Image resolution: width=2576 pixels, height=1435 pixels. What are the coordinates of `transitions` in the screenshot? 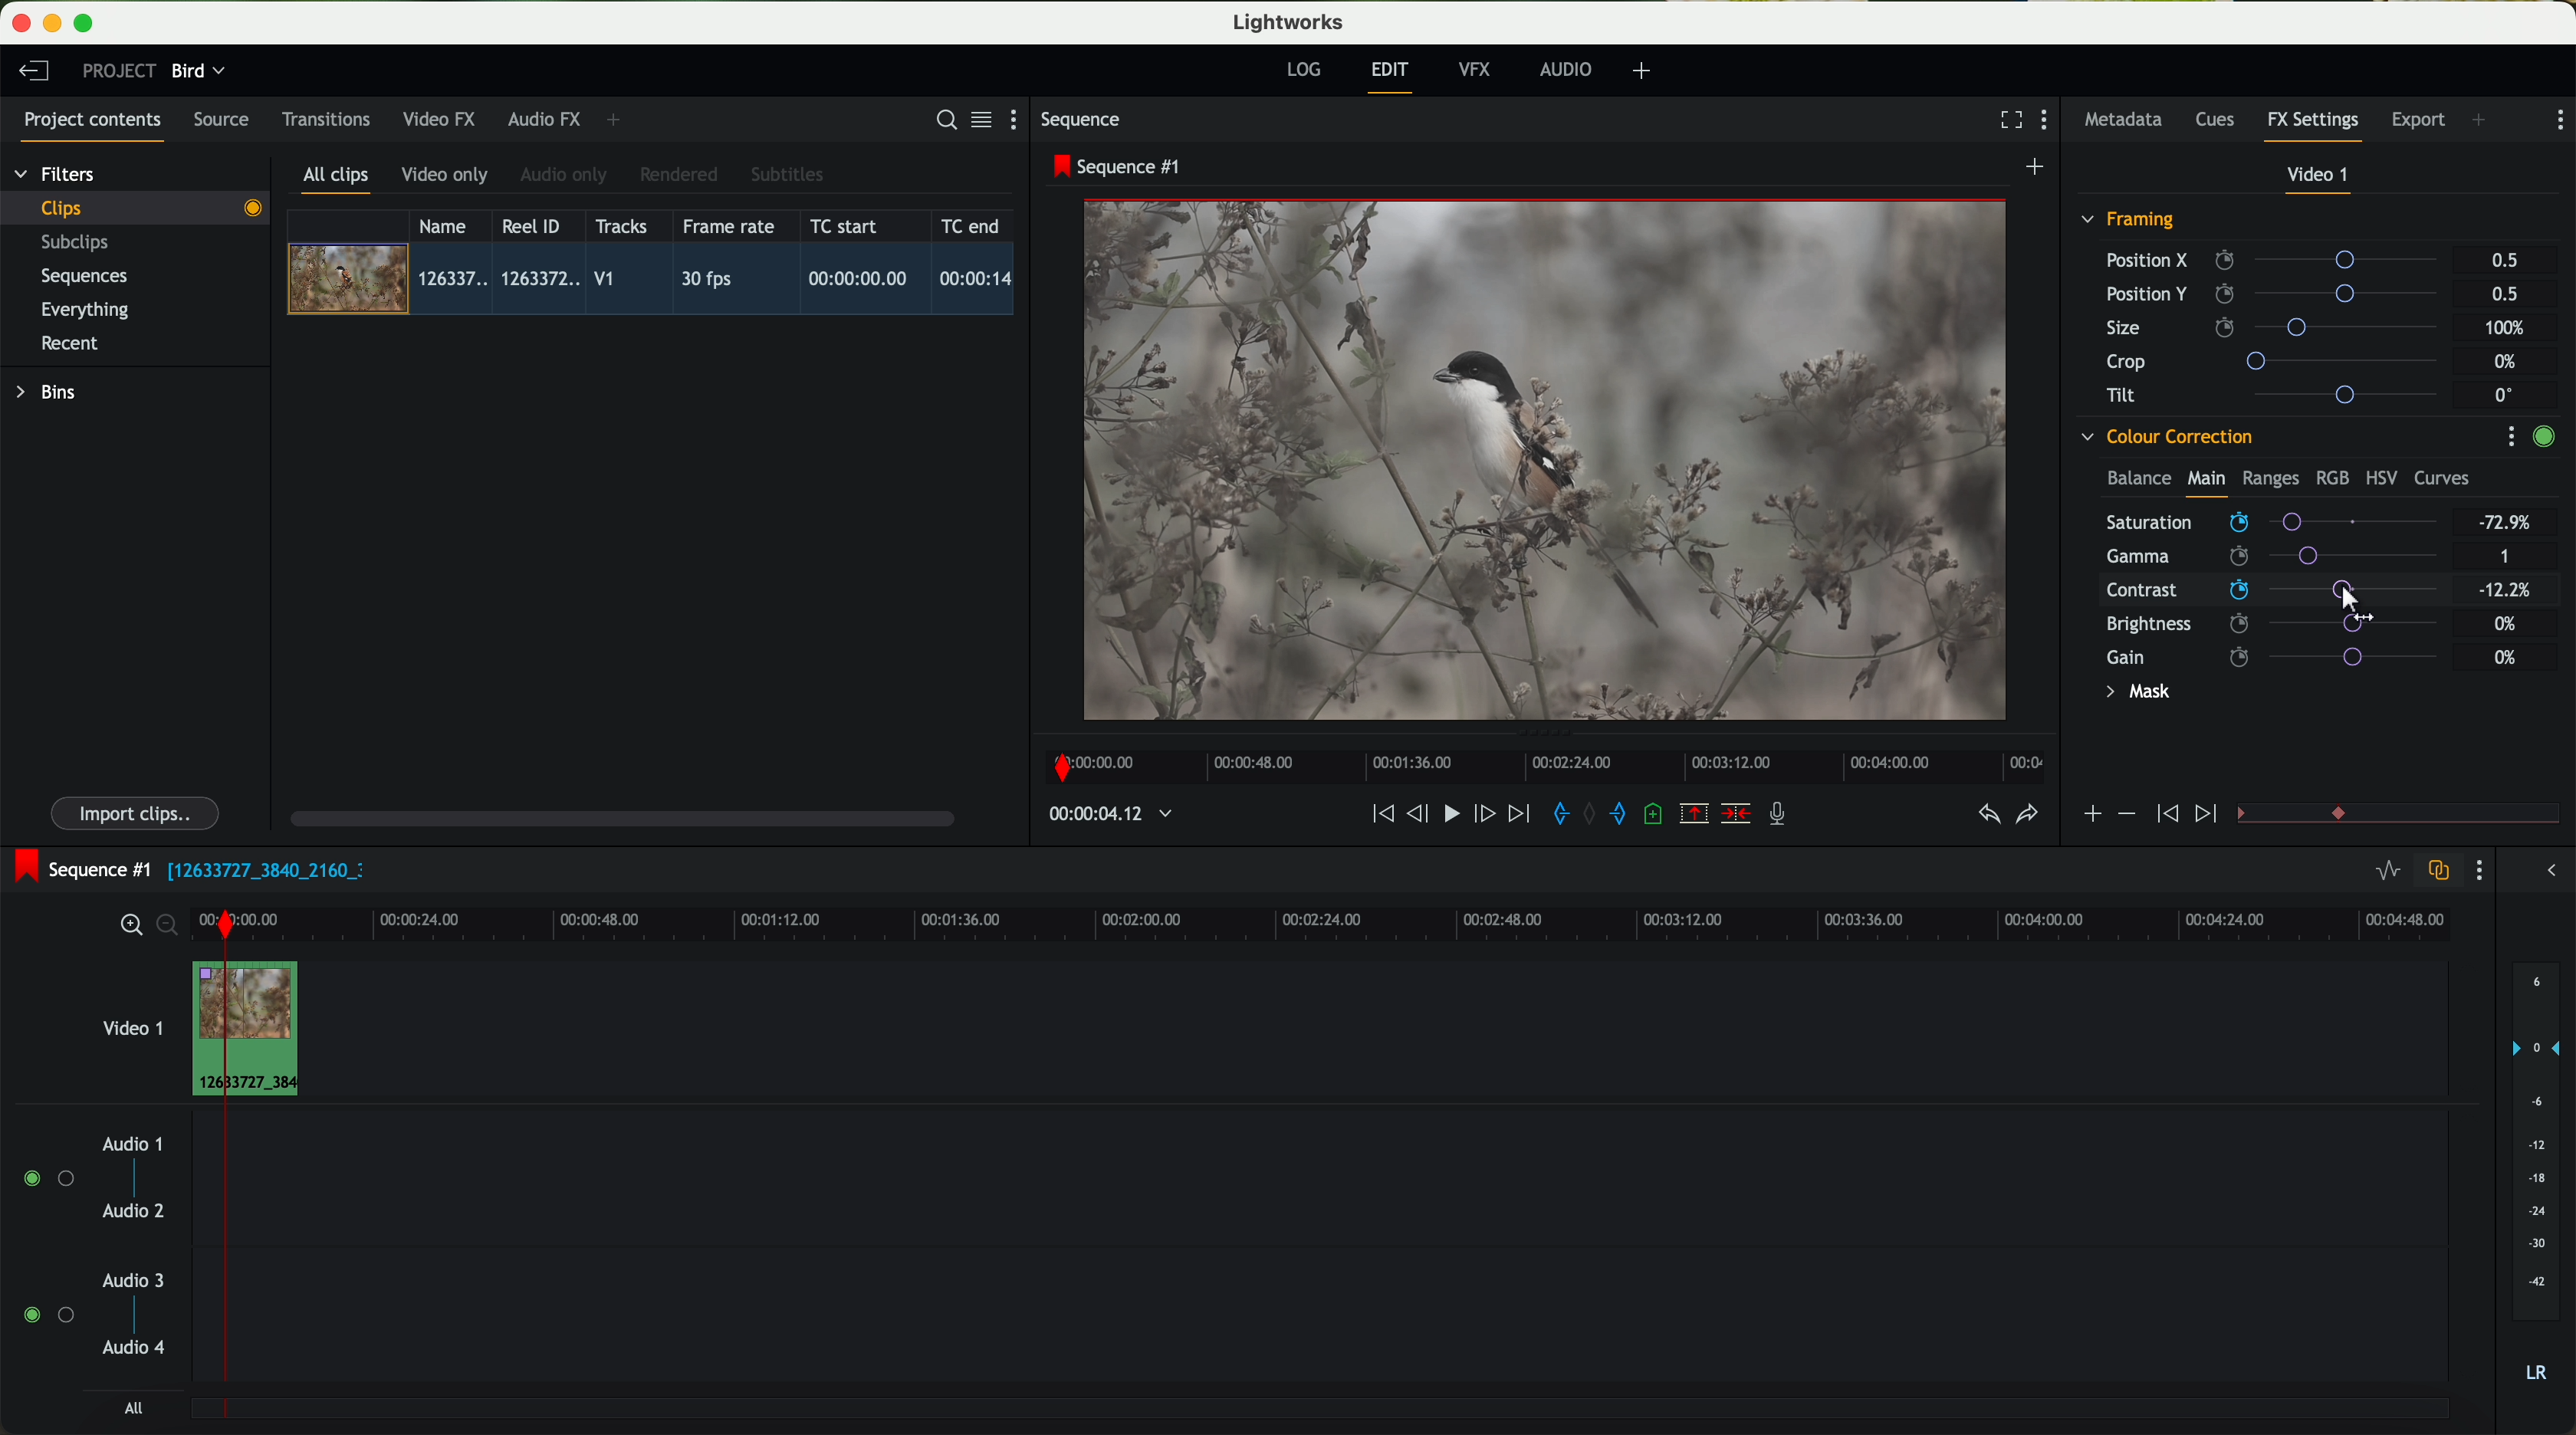 It's located at (325, 119).